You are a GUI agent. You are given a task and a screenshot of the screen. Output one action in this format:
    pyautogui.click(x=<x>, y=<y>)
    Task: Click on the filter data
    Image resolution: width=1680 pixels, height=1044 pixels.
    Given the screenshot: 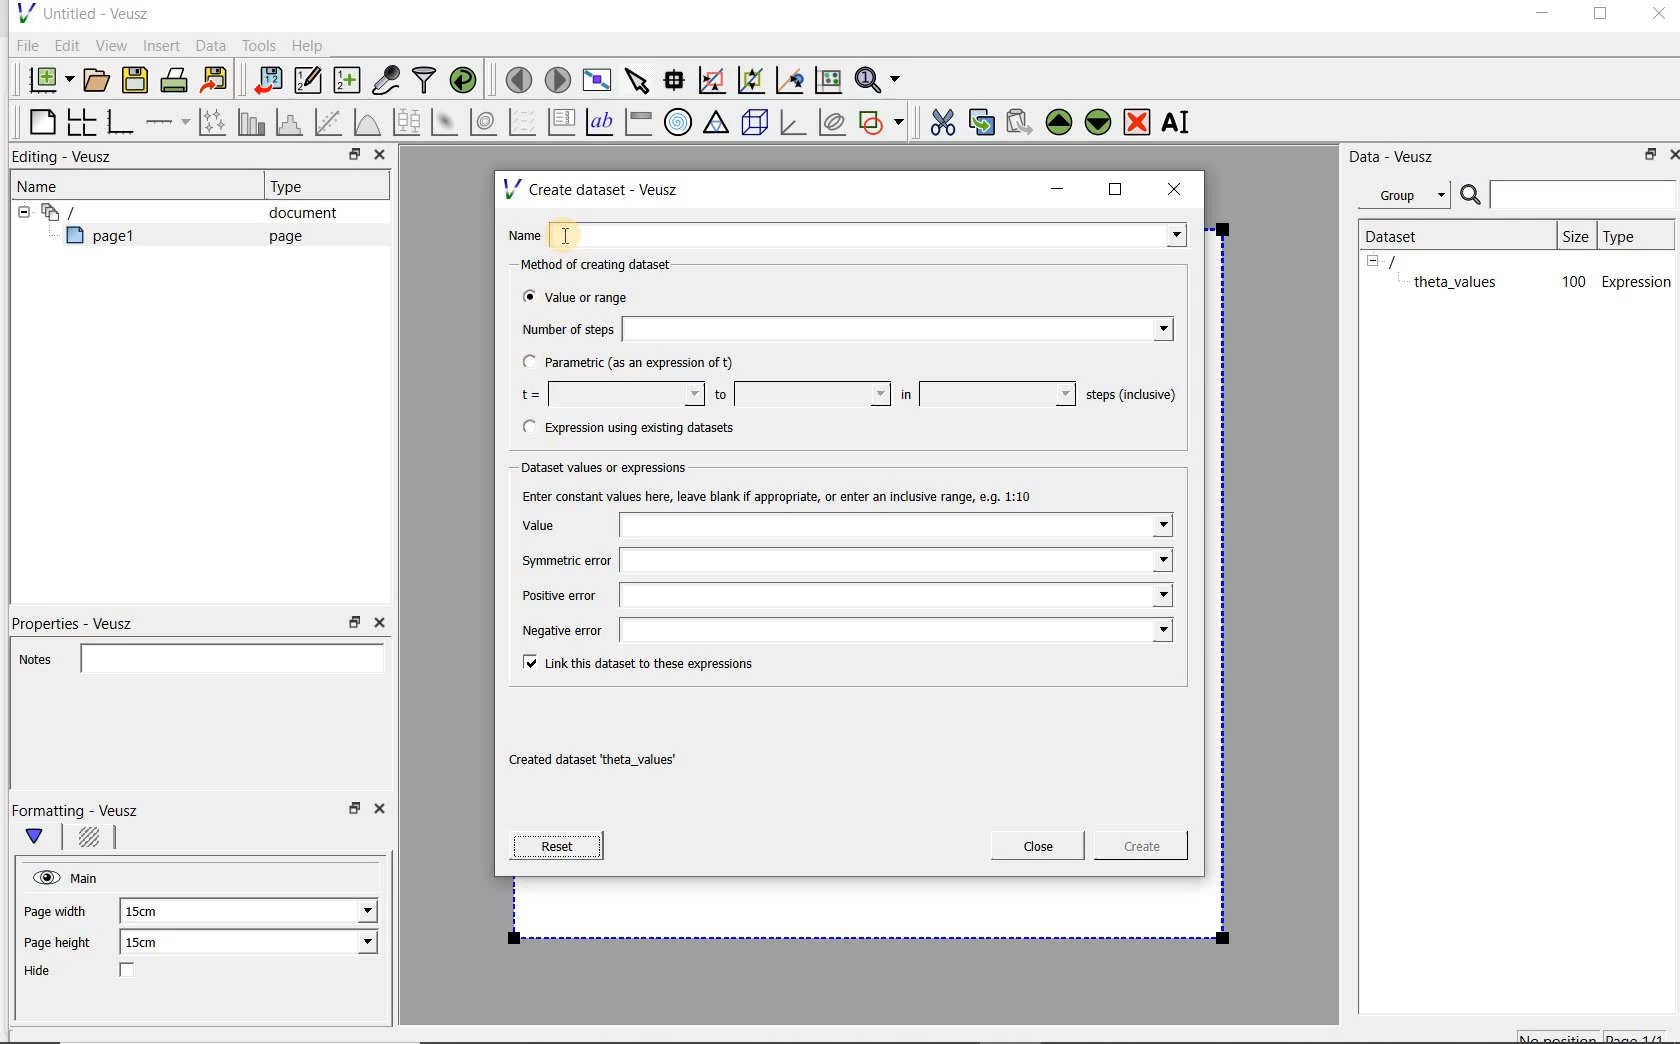 What is the action you would take?
    pyautogui.click(x=425, y=82)
    